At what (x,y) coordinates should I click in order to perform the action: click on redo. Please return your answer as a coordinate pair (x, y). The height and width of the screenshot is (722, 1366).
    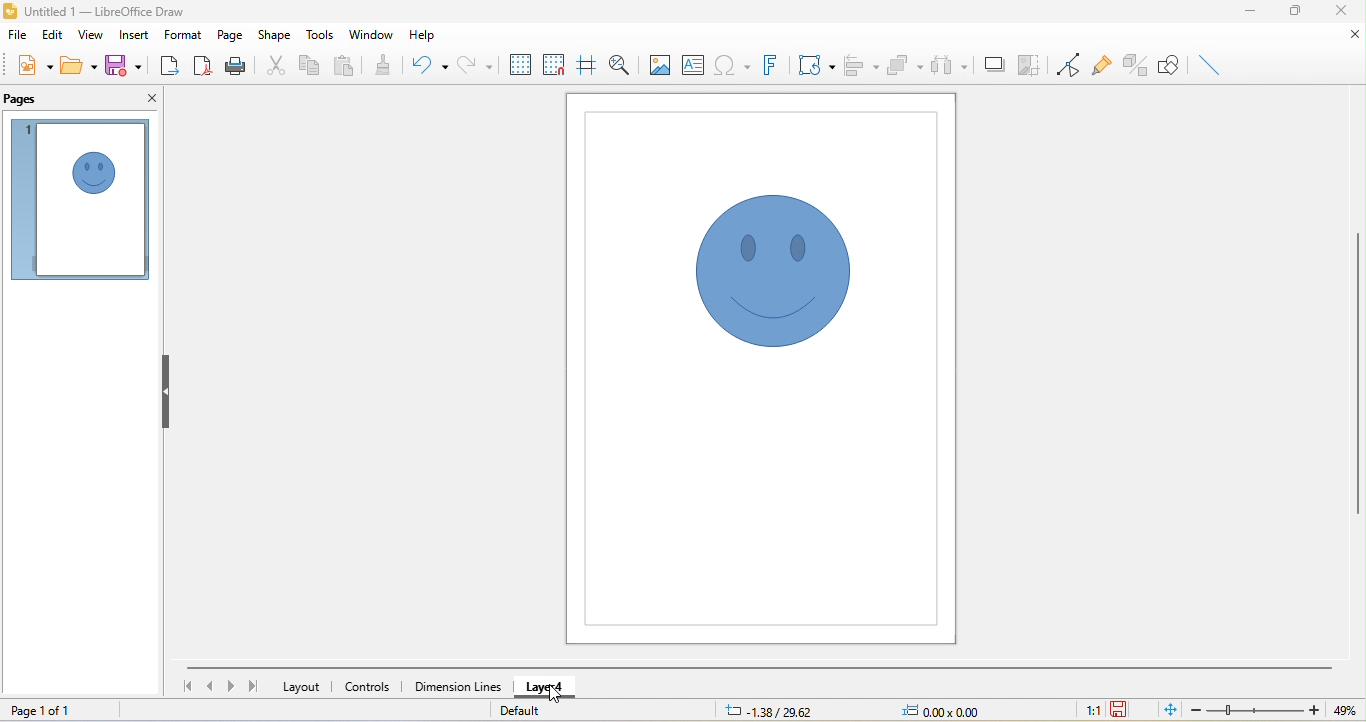
    Looking at the image, I should click on (479, 63).